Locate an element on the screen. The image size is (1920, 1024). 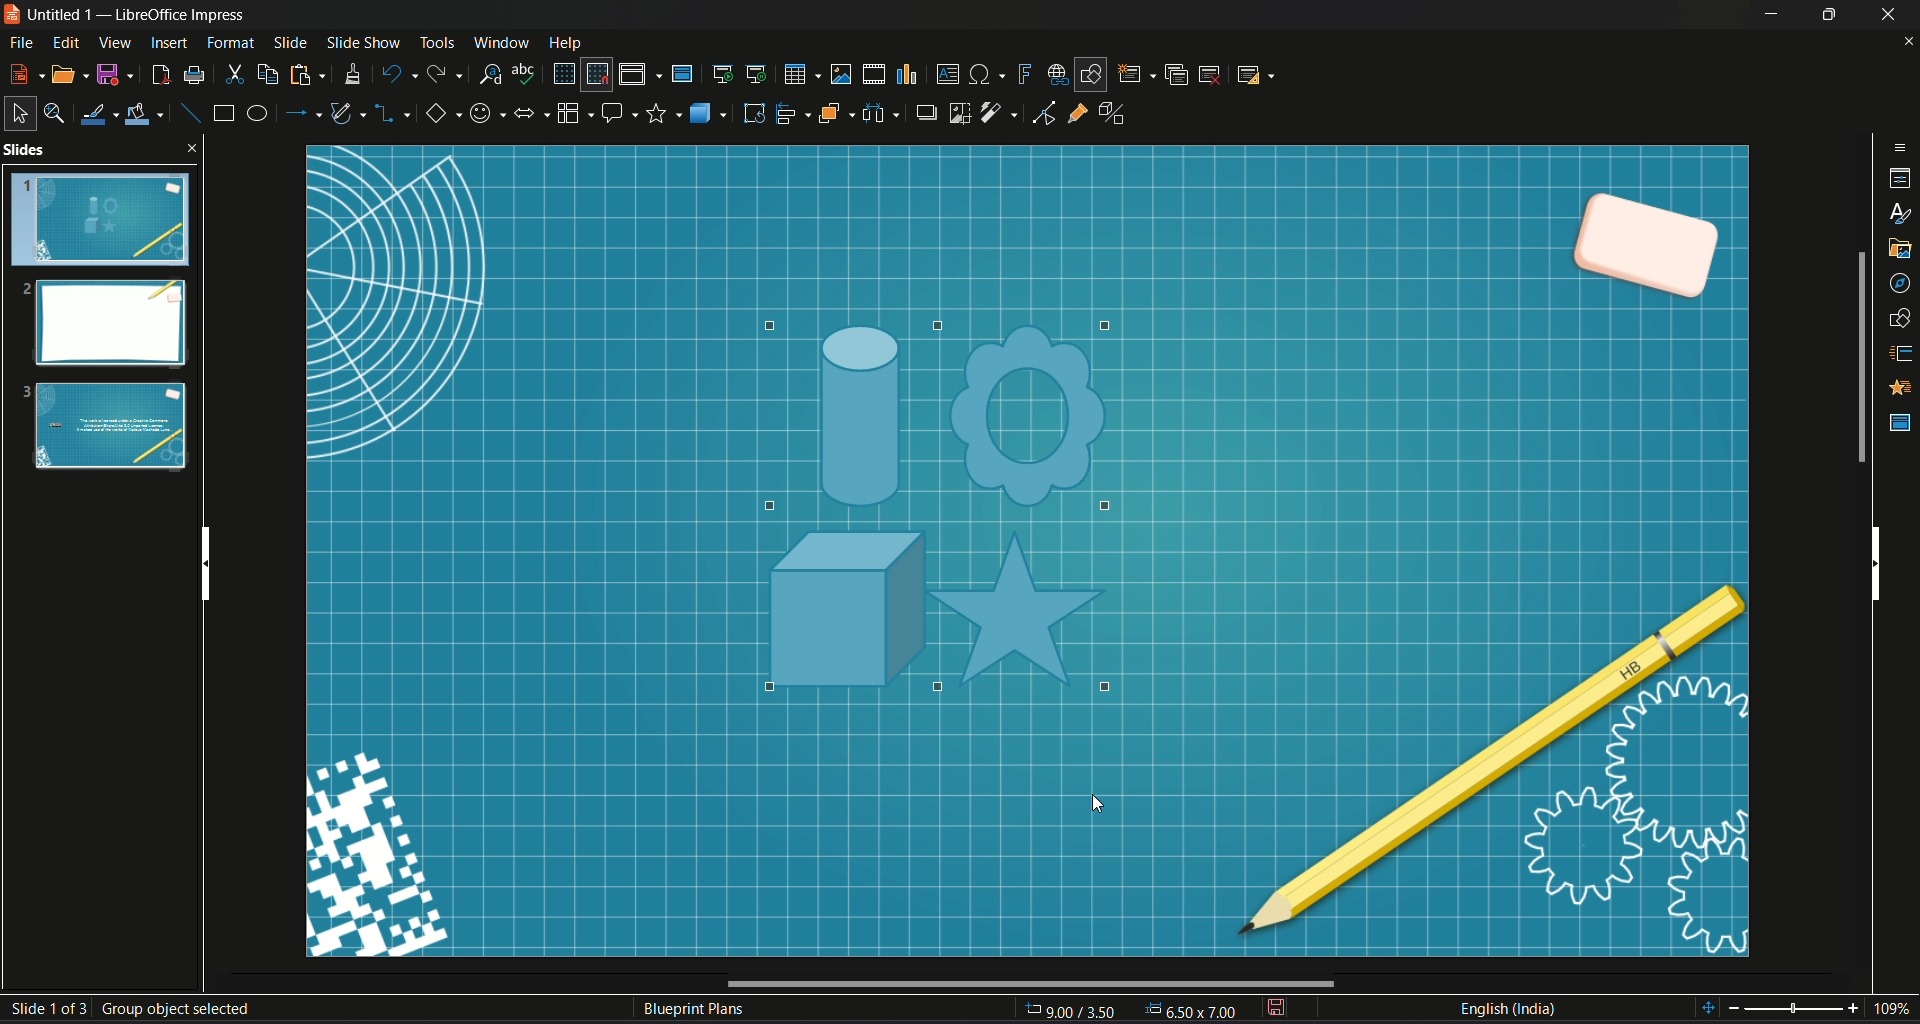
File is located at coordinates (21, 45).